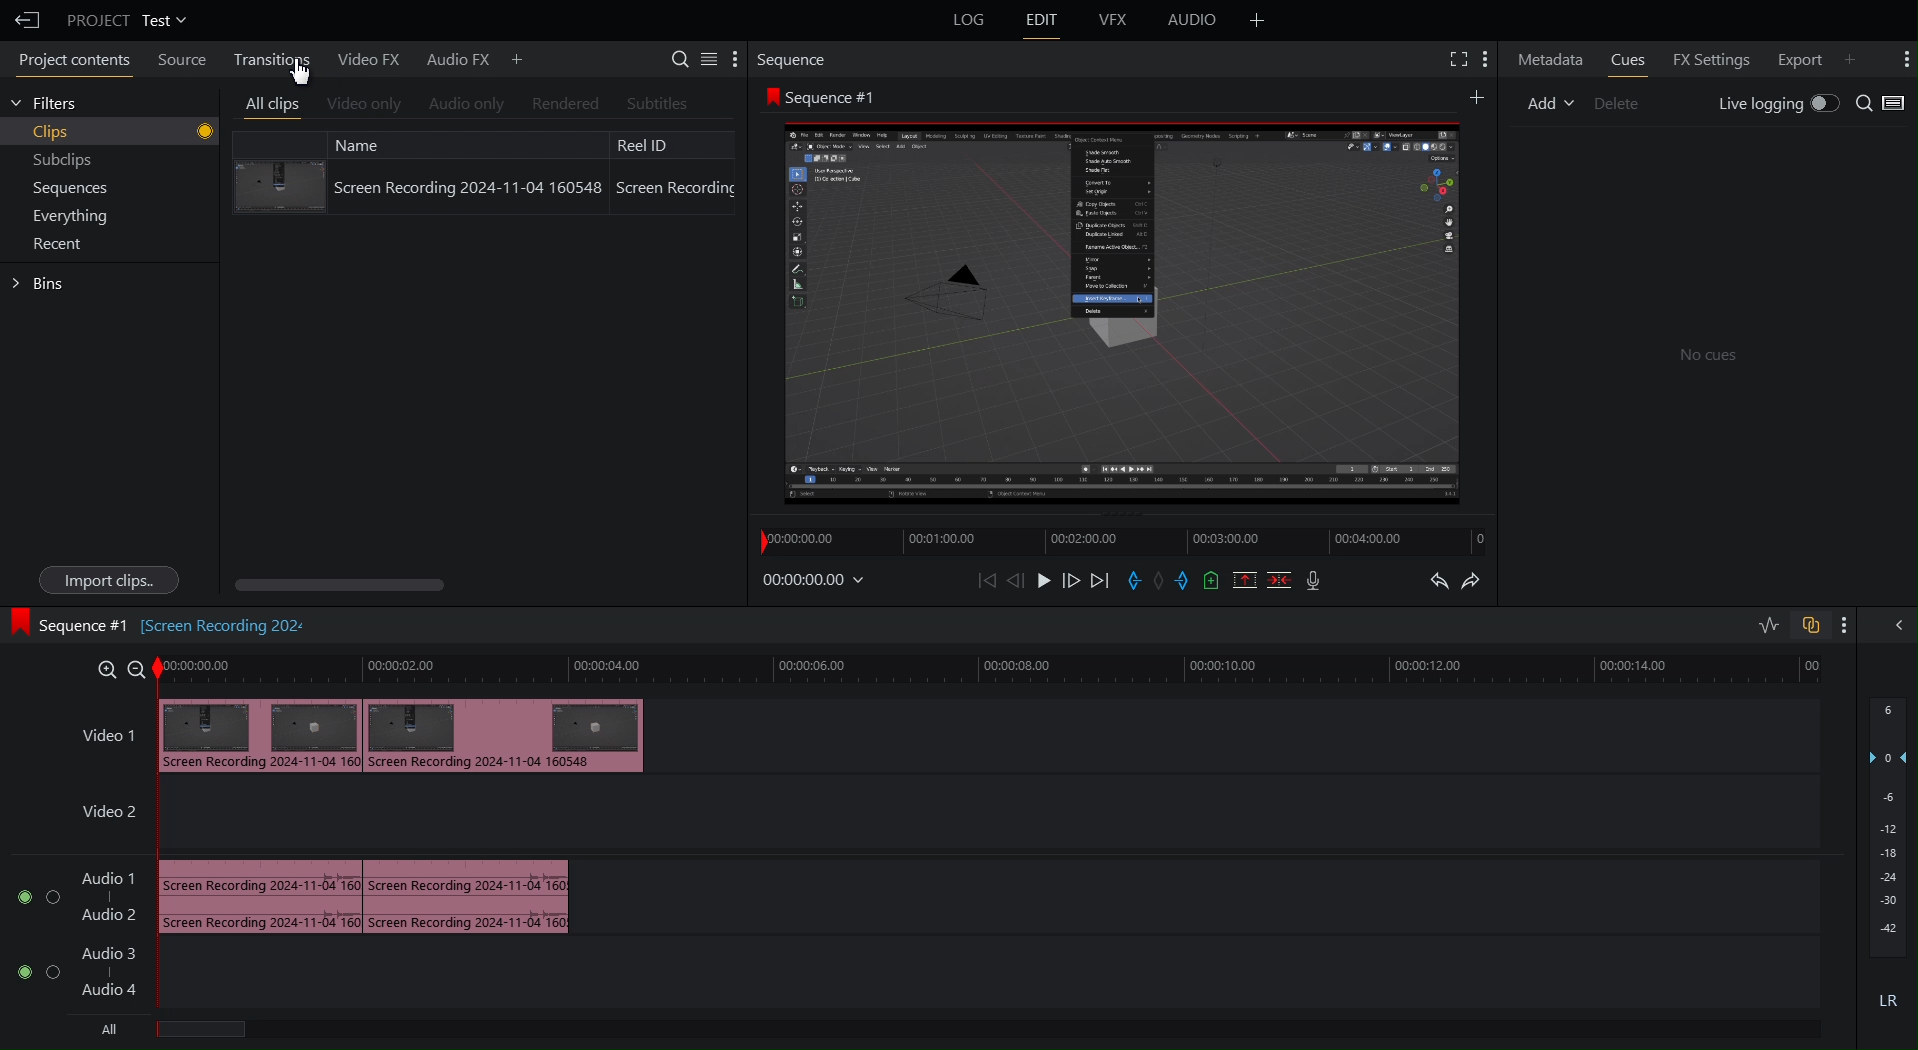 The width and height of the screenshot is (1918, 1050). What do you see at coordinates (1212, 581) in the screenshot?
I see `Add Cue` at bounding box center [1212, 581].